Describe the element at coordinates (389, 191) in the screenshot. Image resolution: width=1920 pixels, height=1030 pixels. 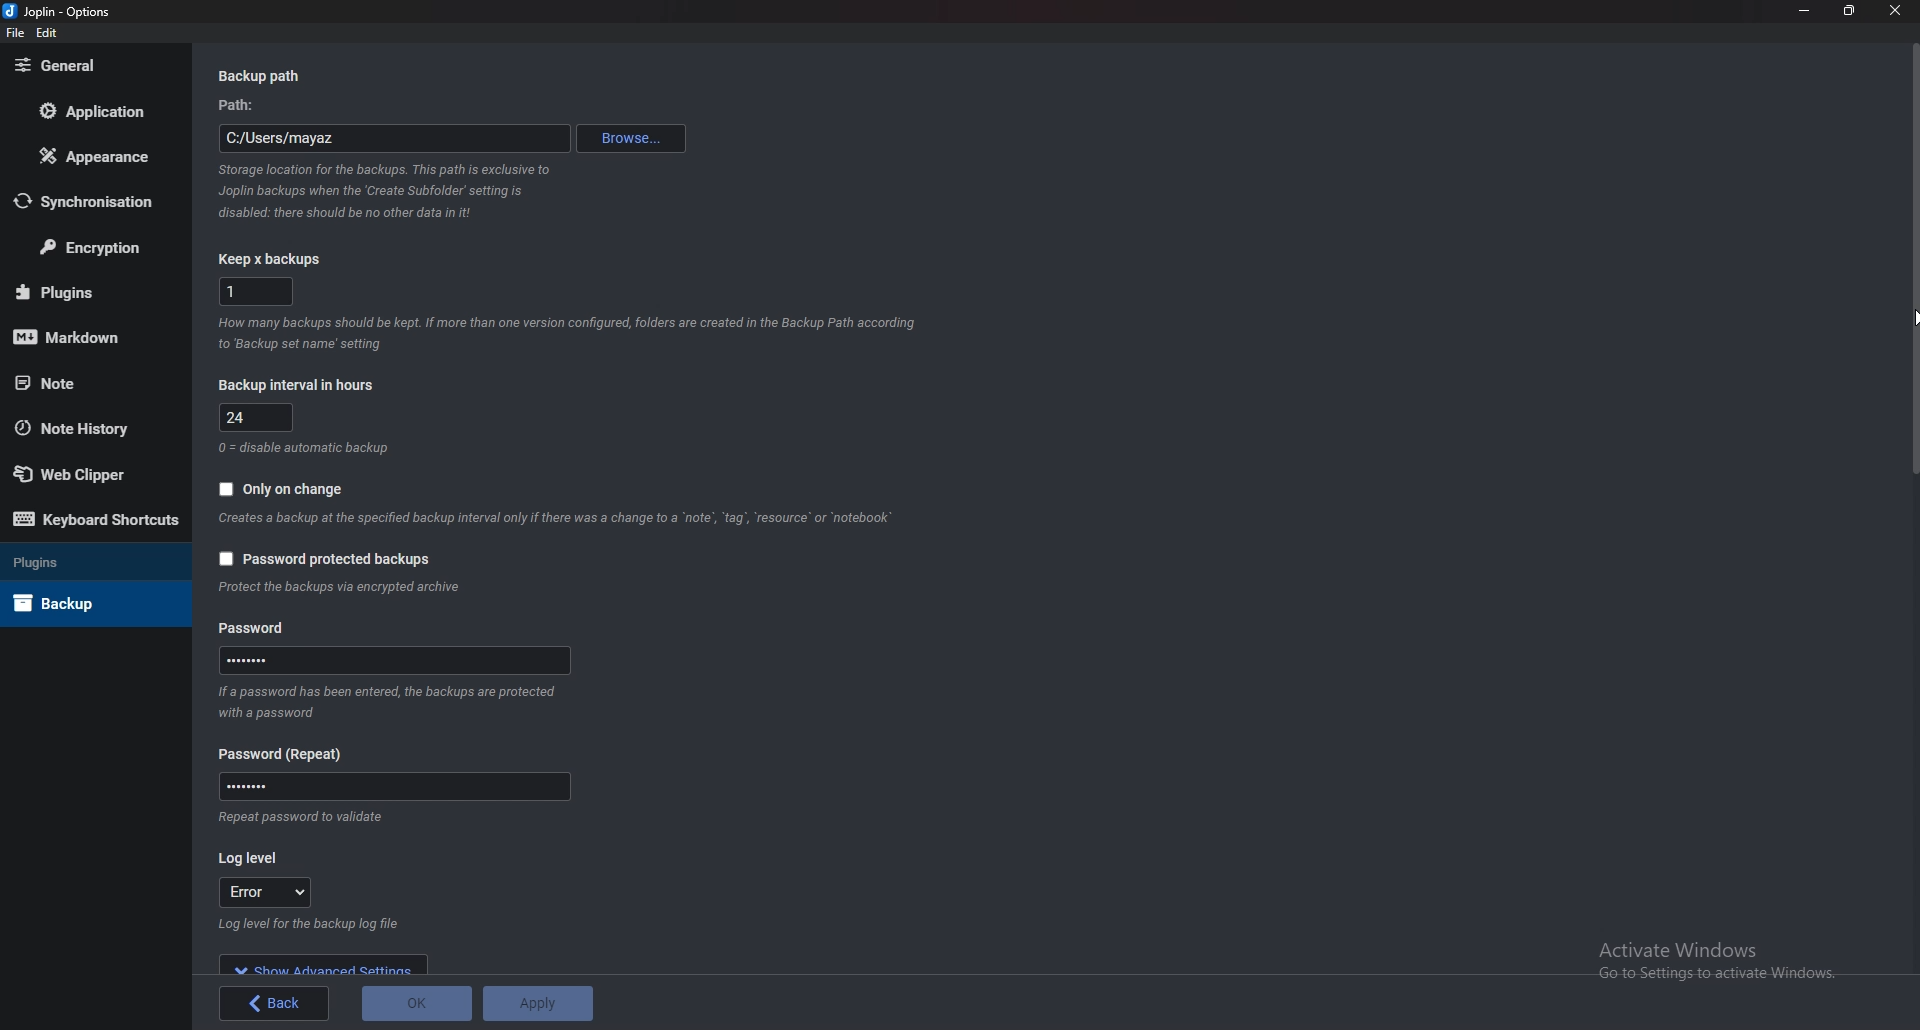
I see `Info` at that location.